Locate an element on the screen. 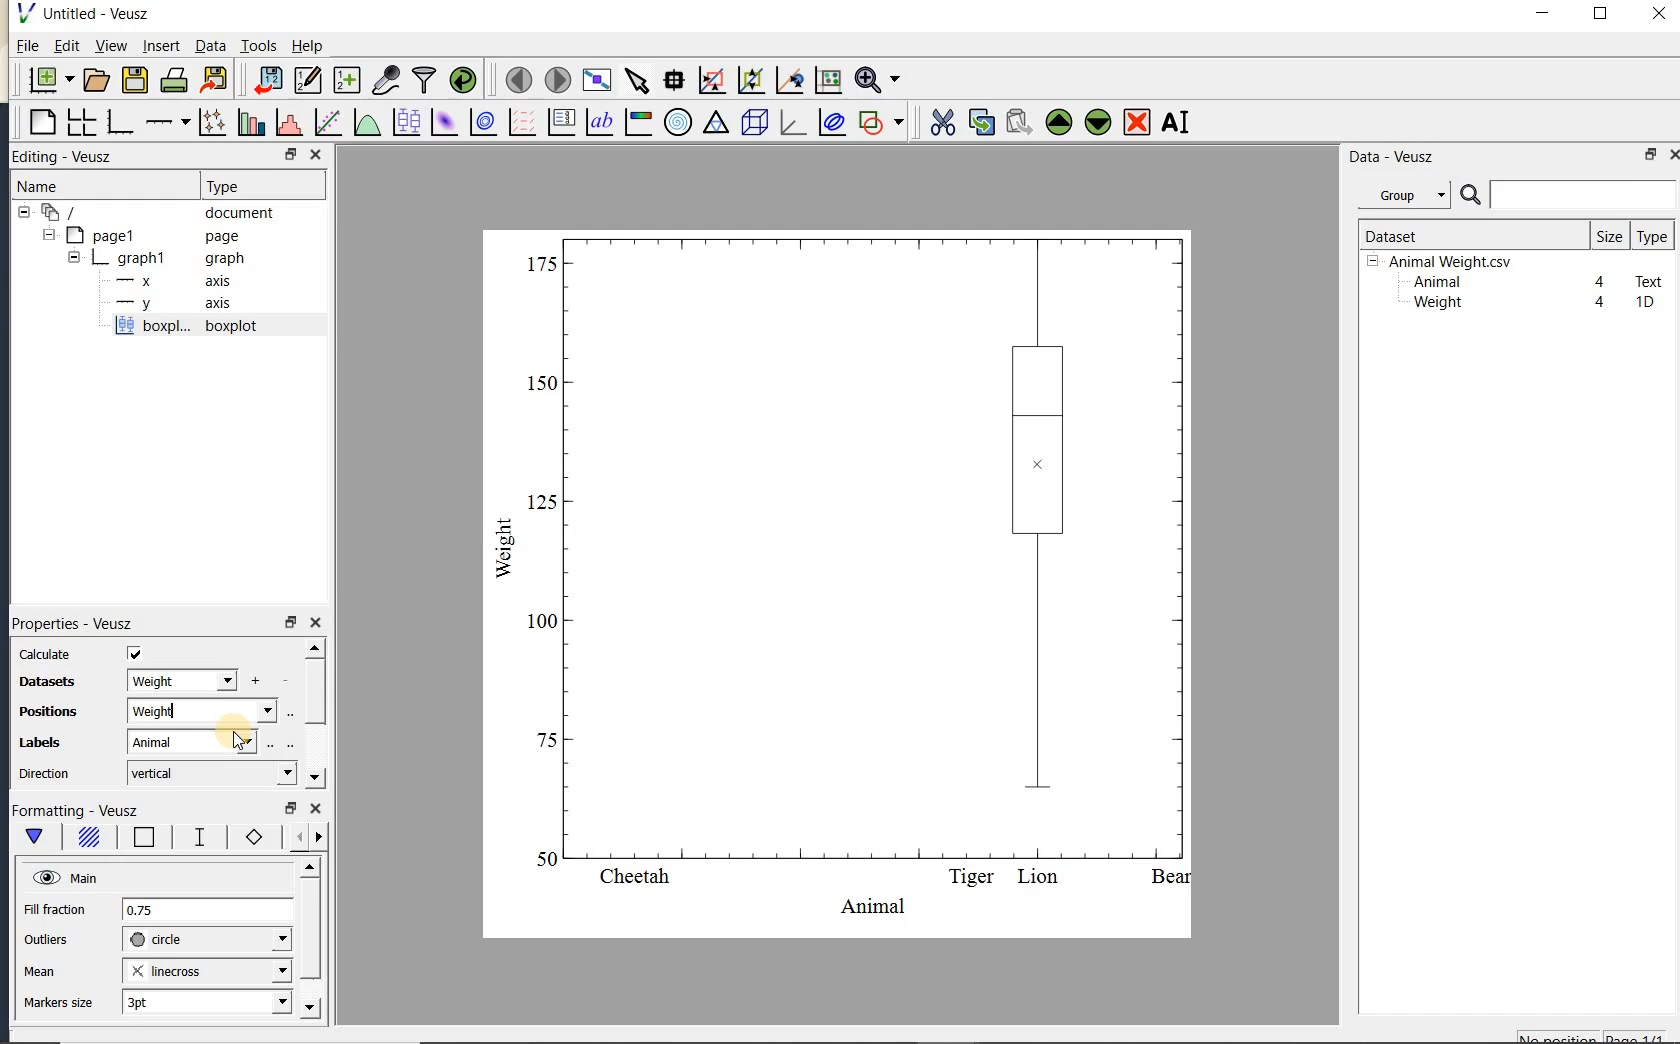  graph1 is located at coordinates (147, 258).